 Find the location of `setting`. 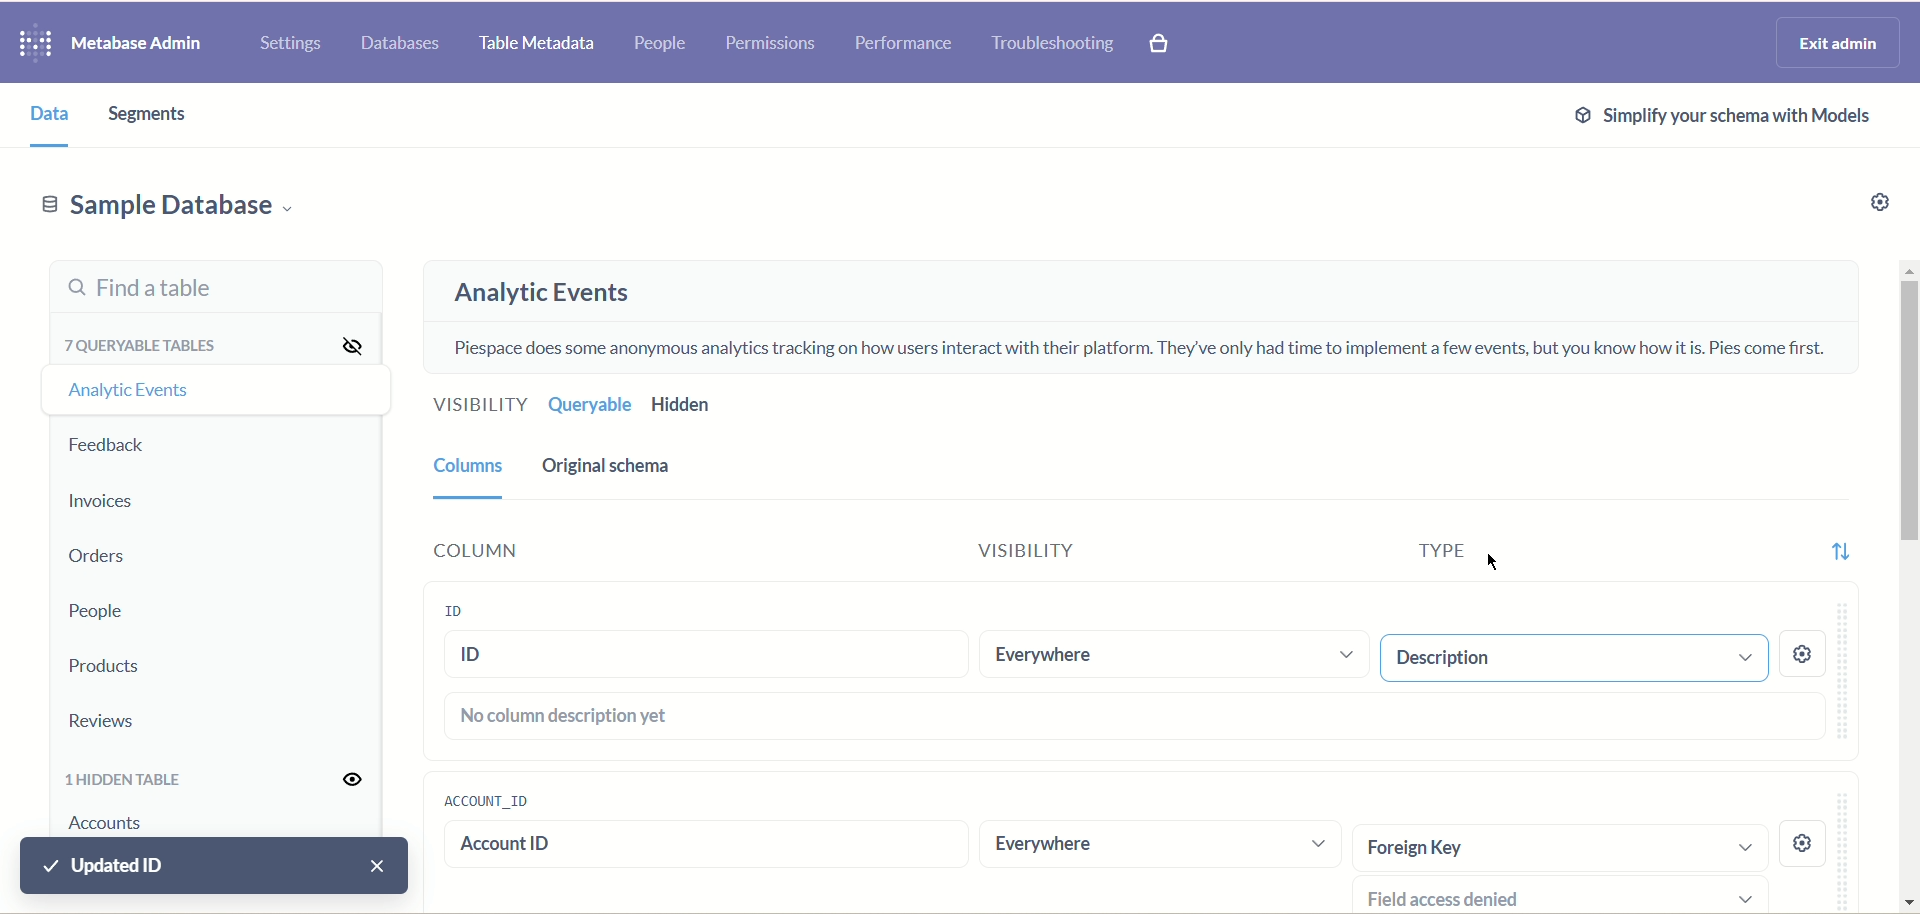

setting is located at coordinates (1804, 844).